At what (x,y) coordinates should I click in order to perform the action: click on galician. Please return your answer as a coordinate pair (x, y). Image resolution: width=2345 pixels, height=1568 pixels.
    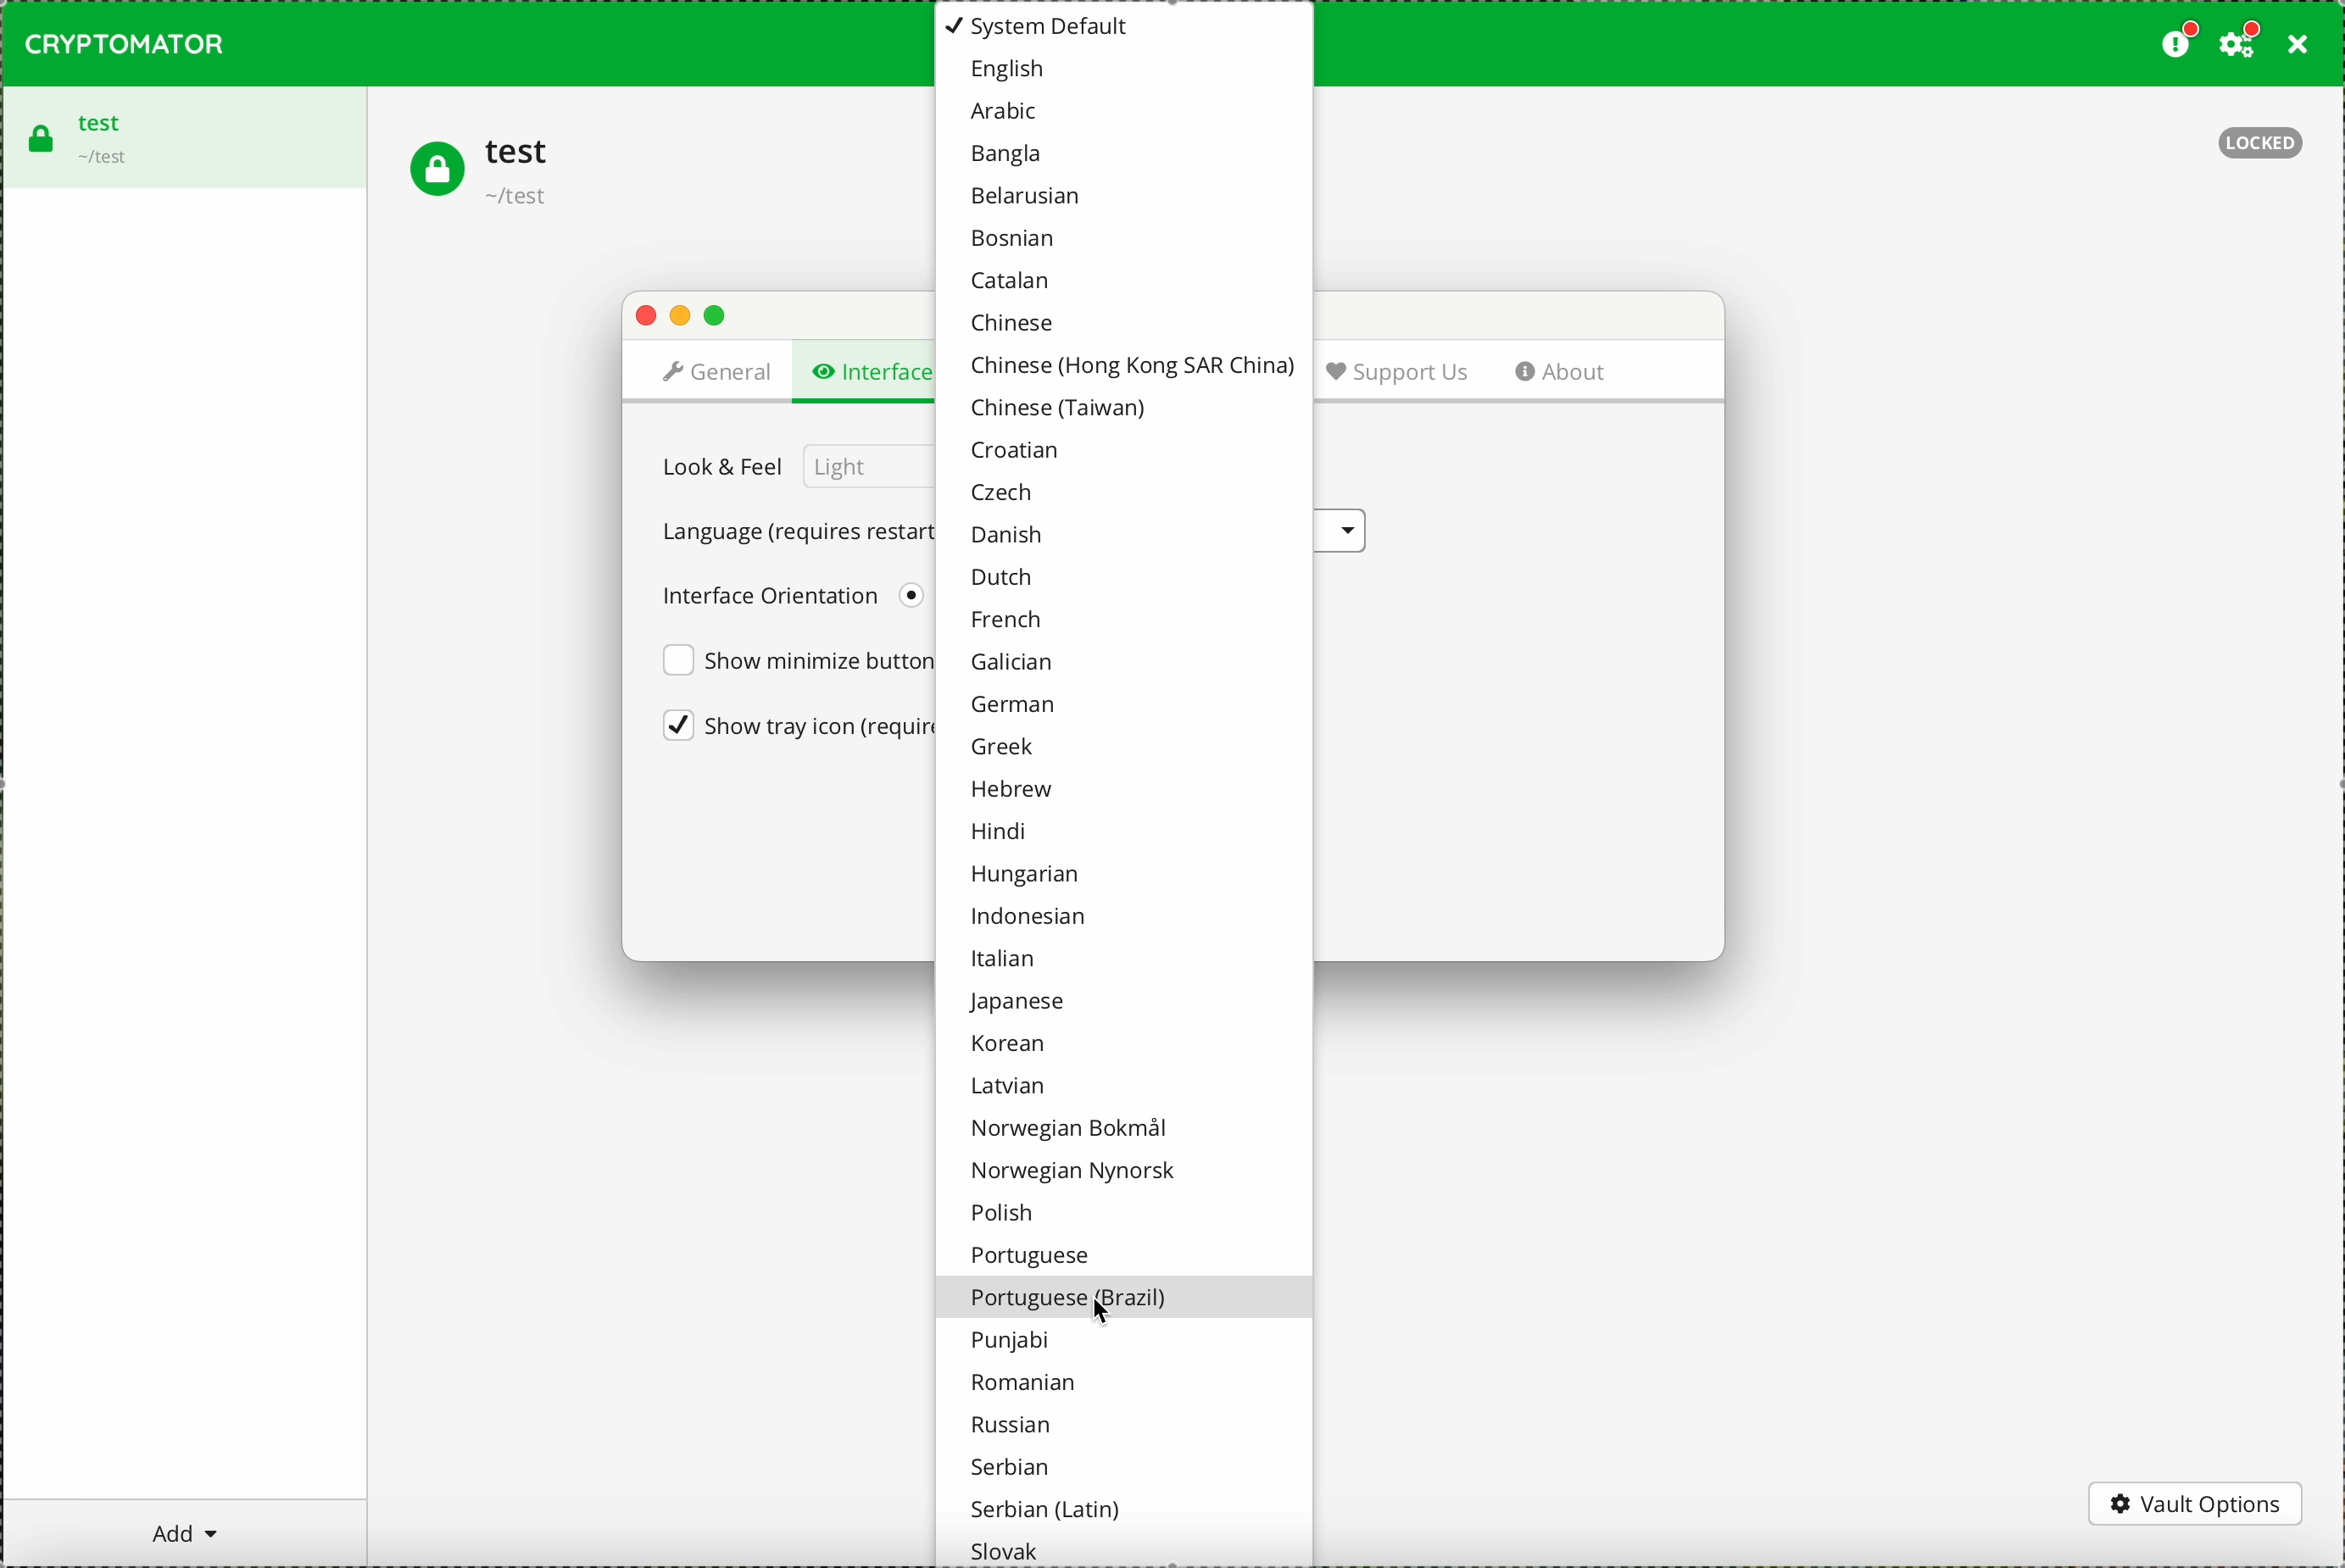
    Looking at the image, I should click on (1021, 662).